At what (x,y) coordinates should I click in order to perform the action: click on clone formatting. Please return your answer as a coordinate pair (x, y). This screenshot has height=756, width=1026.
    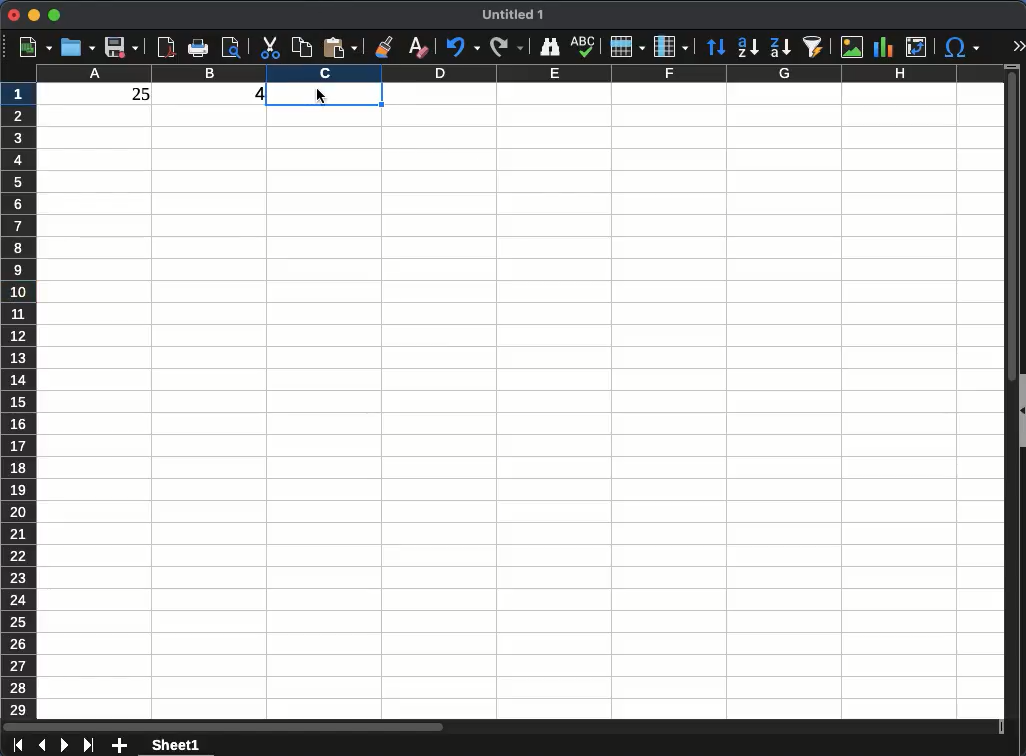
    Looking at the image, I should click on (383, 46).